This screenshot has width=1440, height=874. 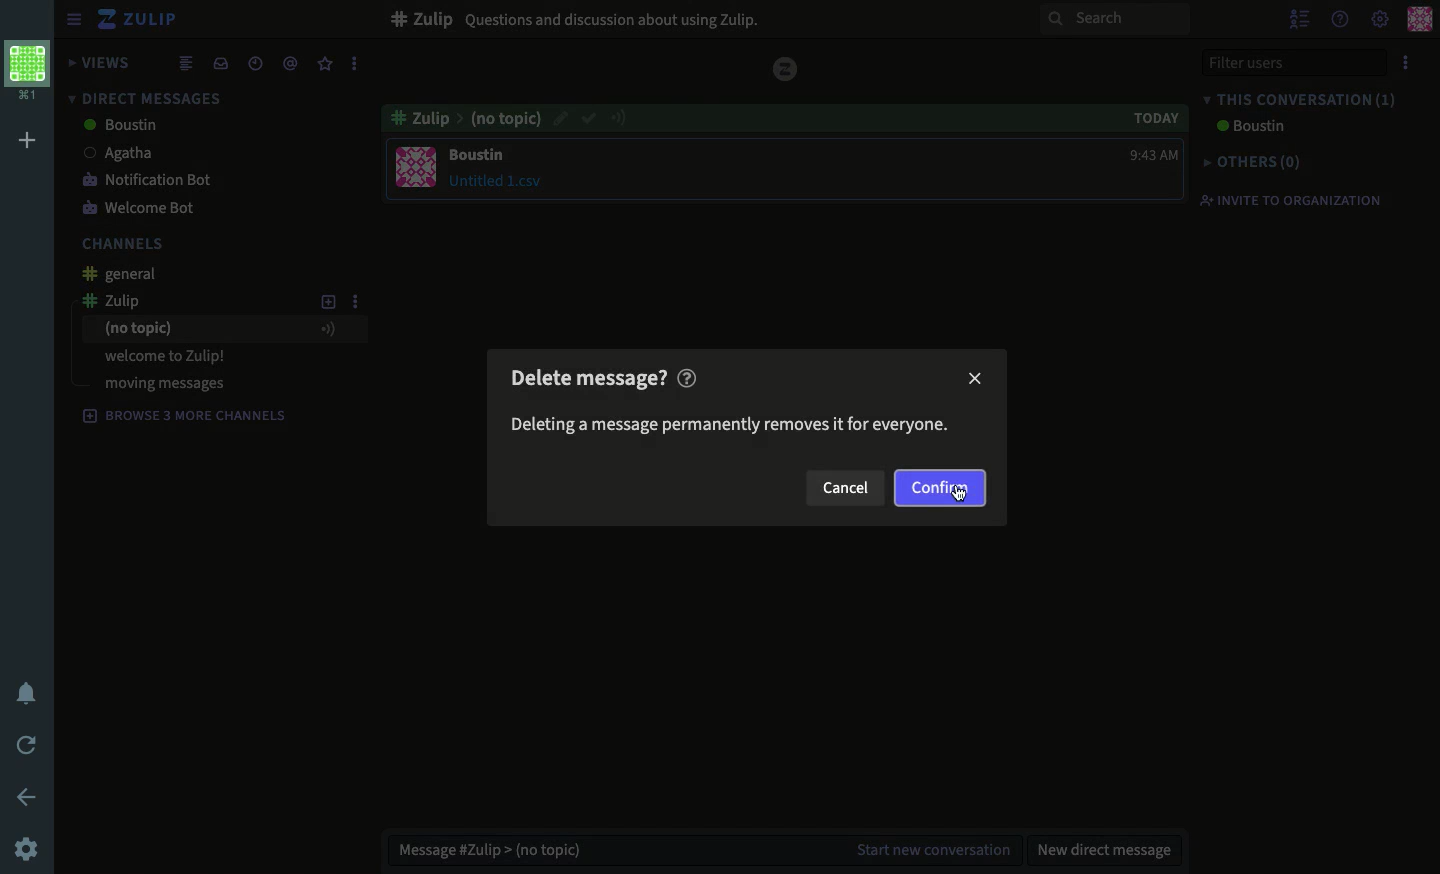 I want to click on search, so click(x=1114, y=20).